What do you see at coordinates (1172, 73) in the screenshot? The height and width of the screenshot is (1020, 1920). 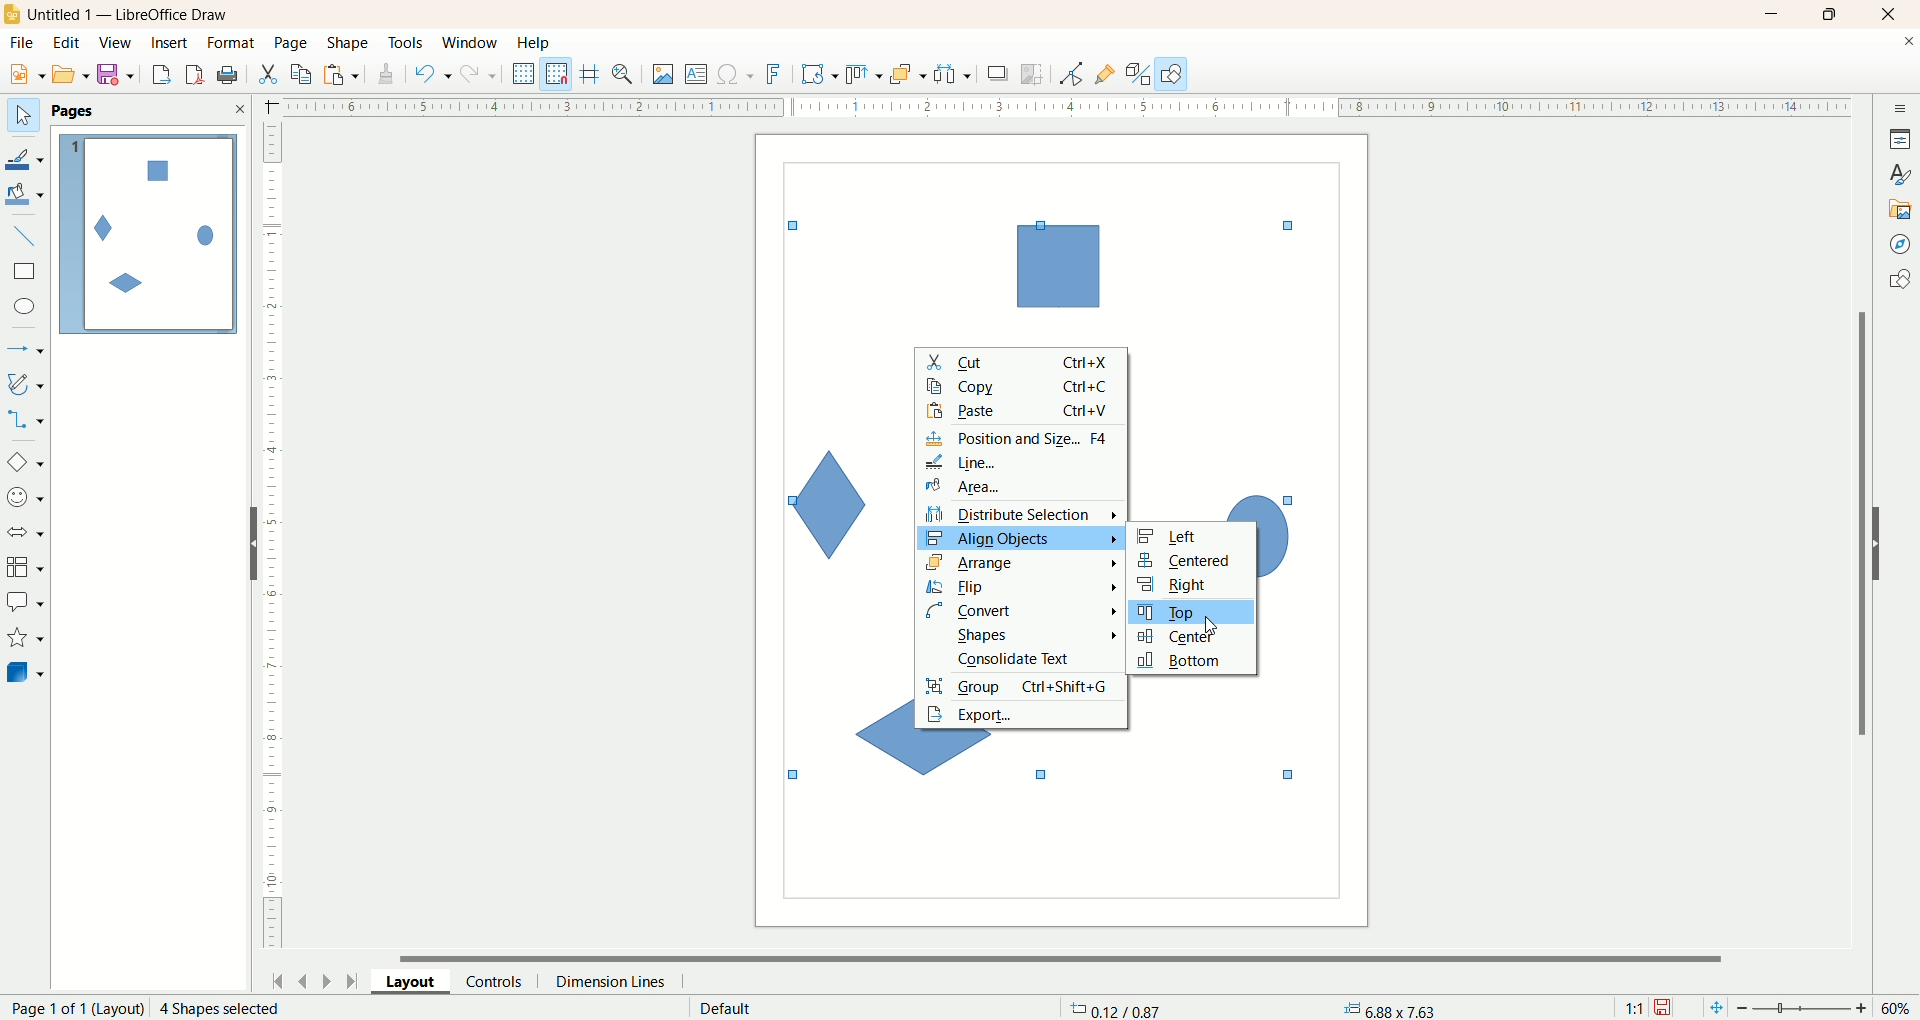 I see `draw function` at bounding box center [1172, 73].